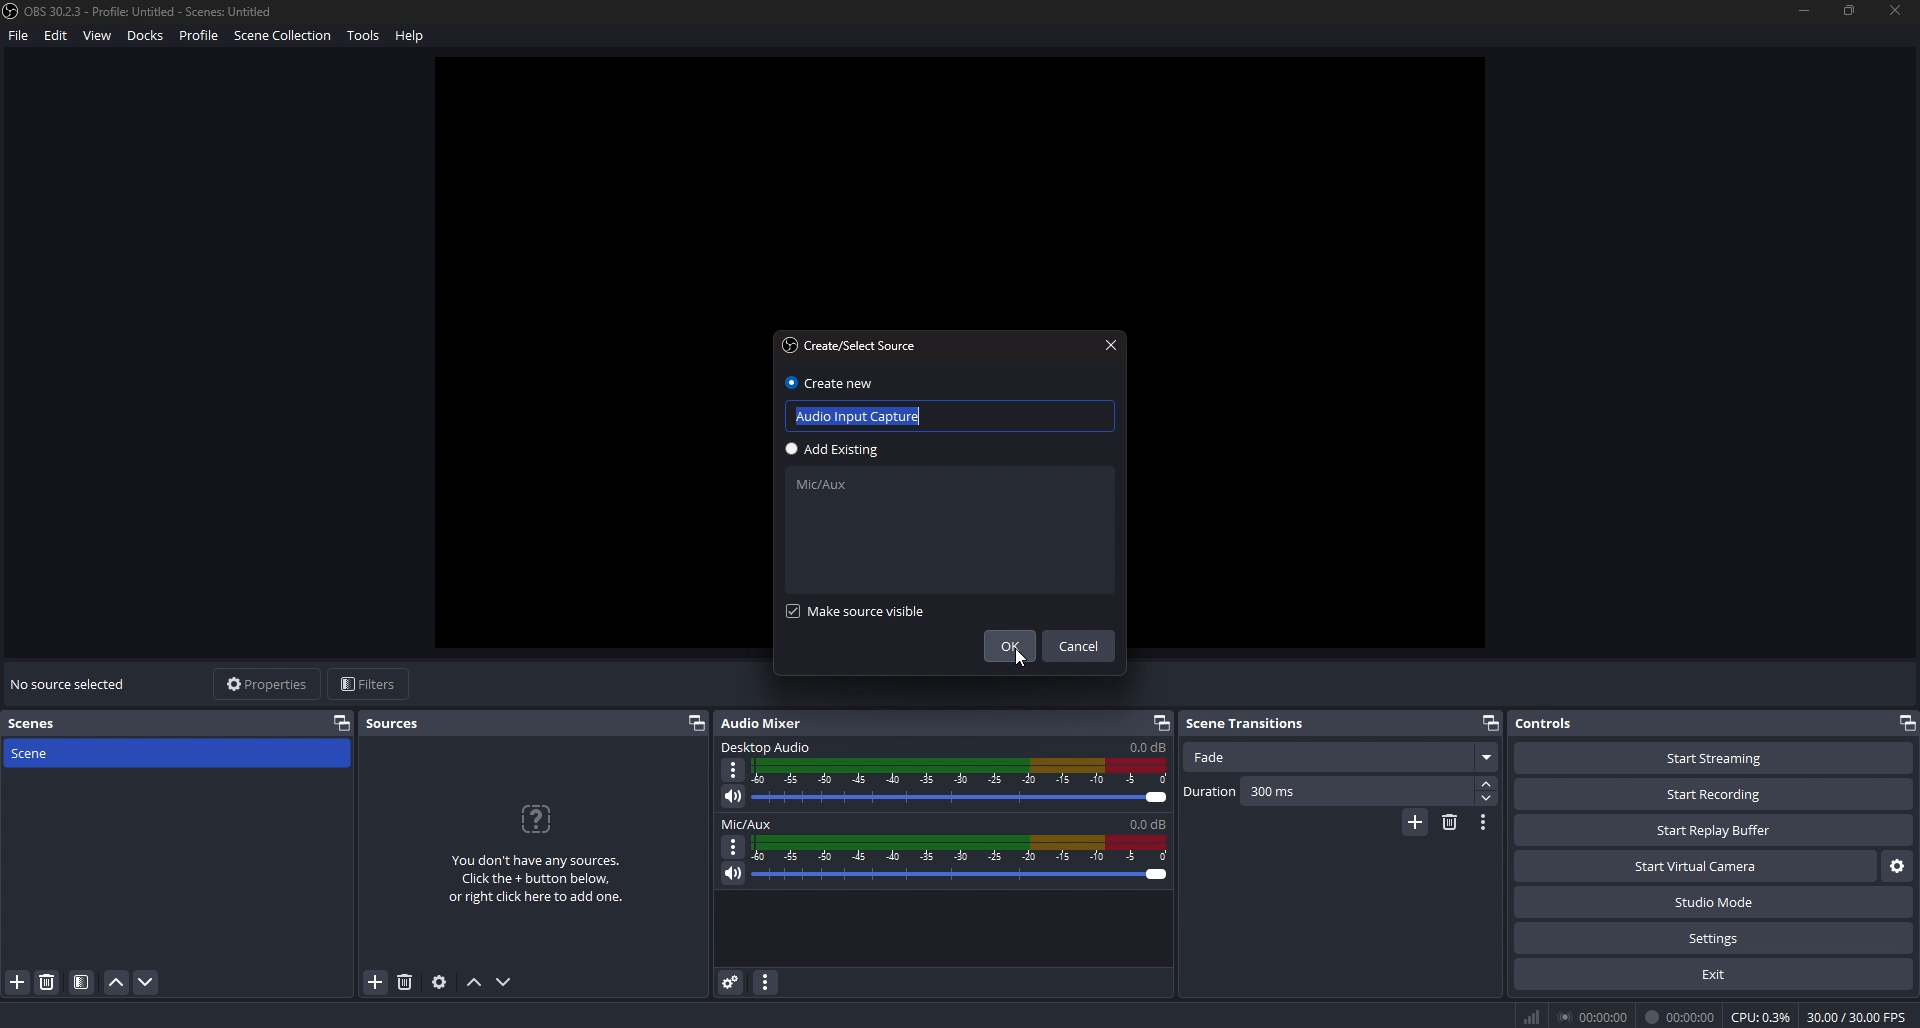 The image size is (1920, 1028). I want to click on mute, so click(734, 796).